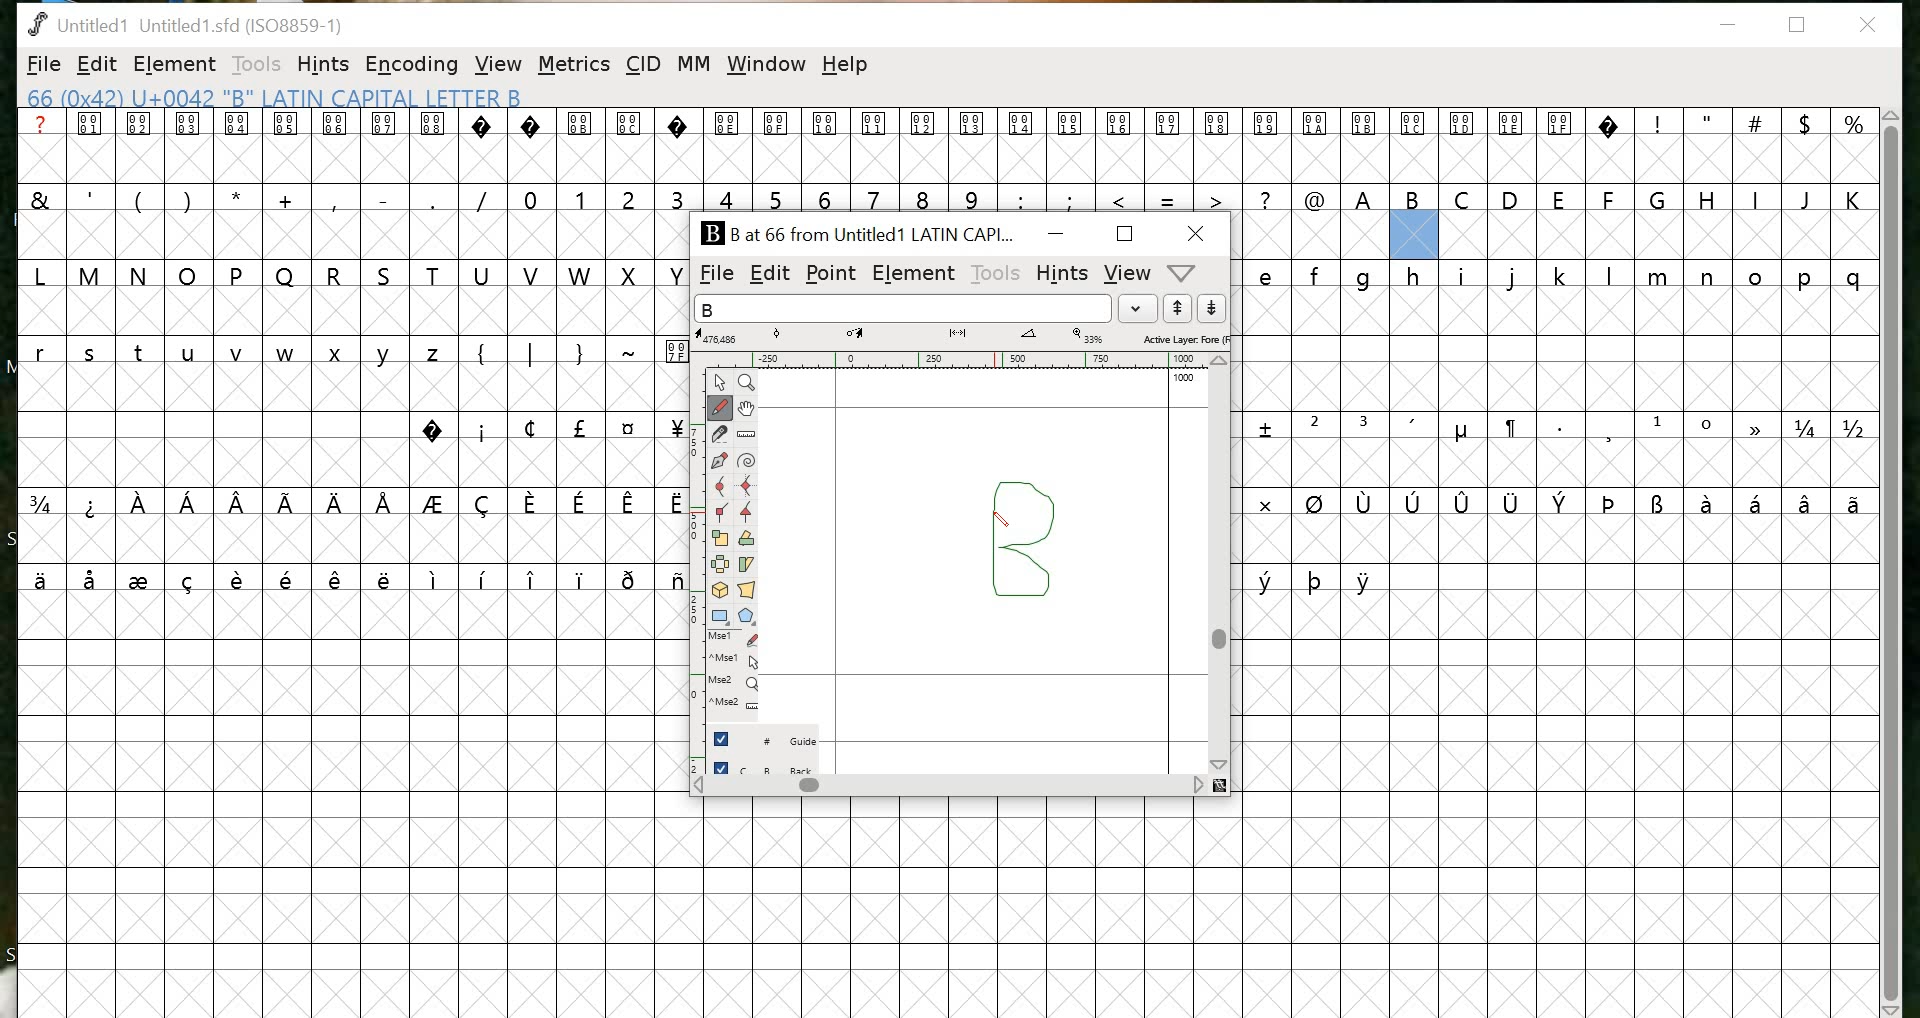  I want to click on TOOLS, so click(994, 276).